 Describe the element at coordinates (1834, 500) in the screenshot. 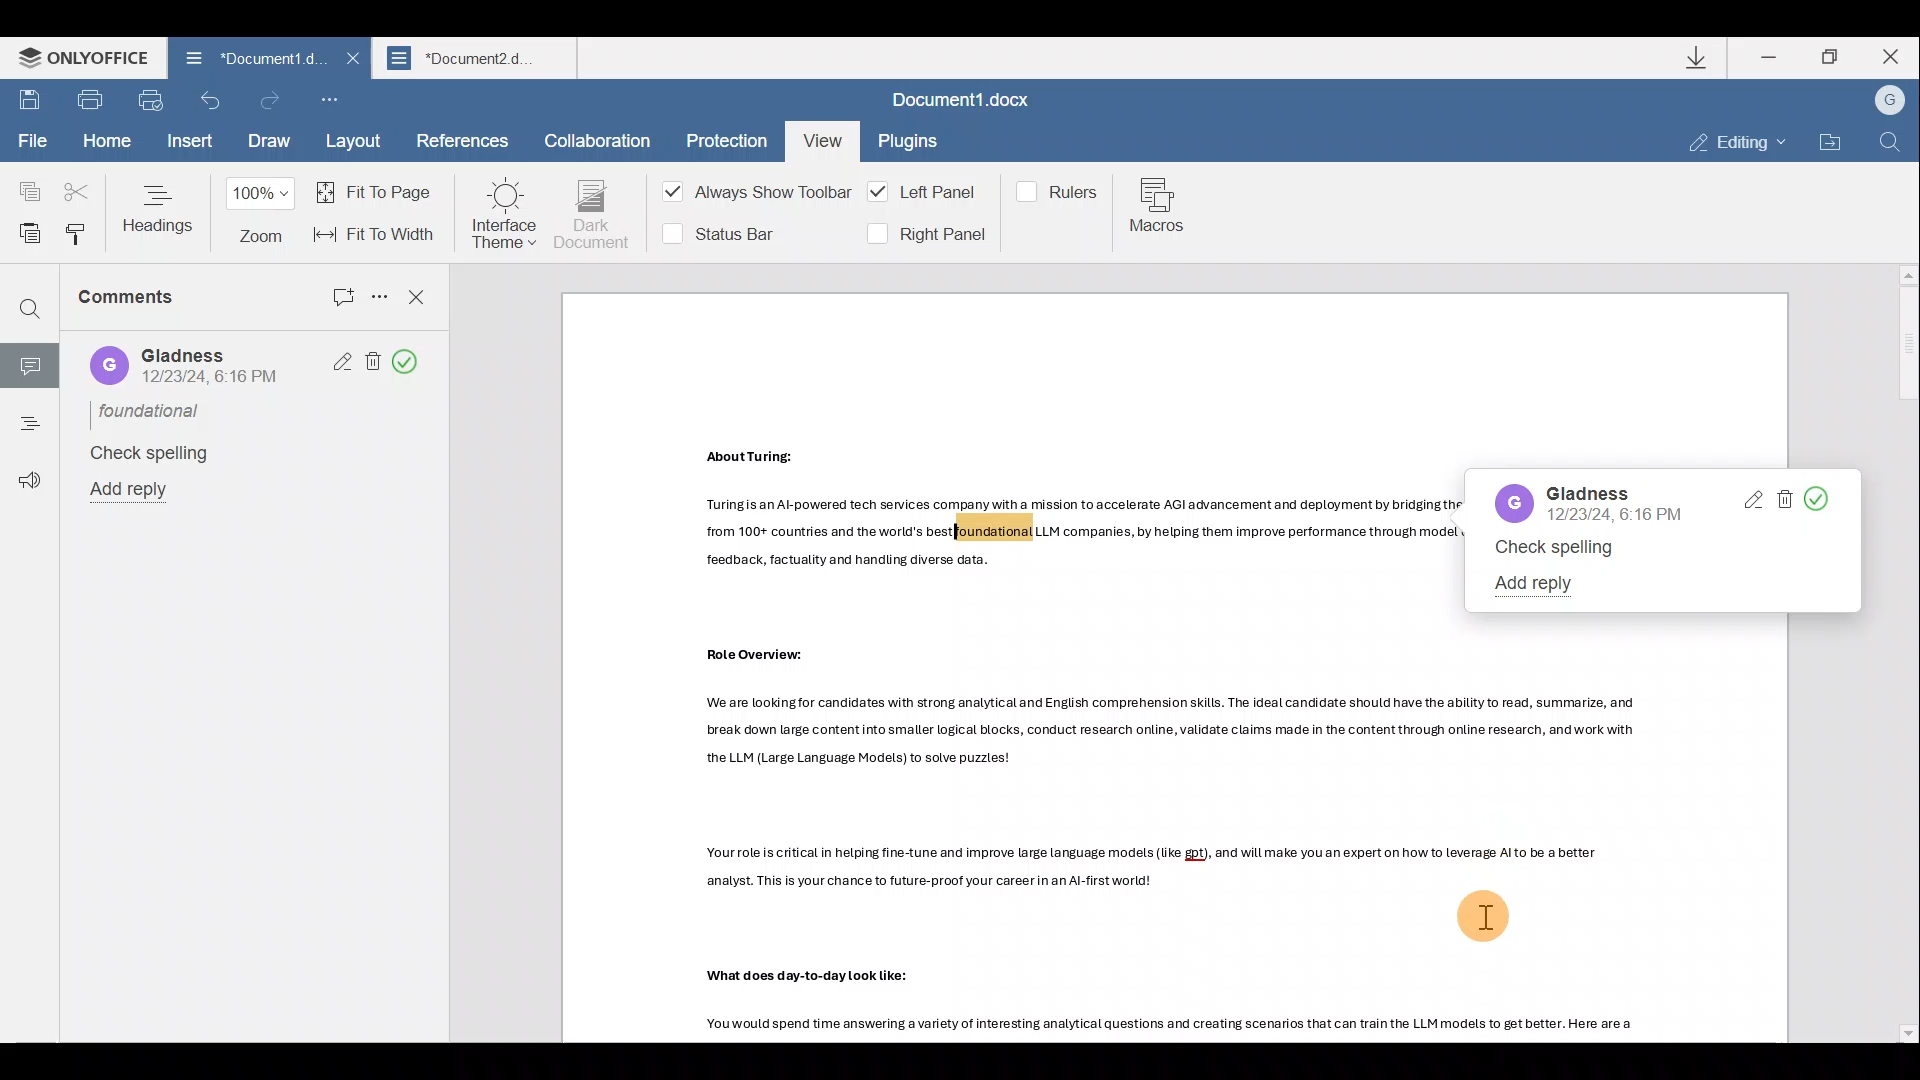

I see `Resolve comment` at that location.